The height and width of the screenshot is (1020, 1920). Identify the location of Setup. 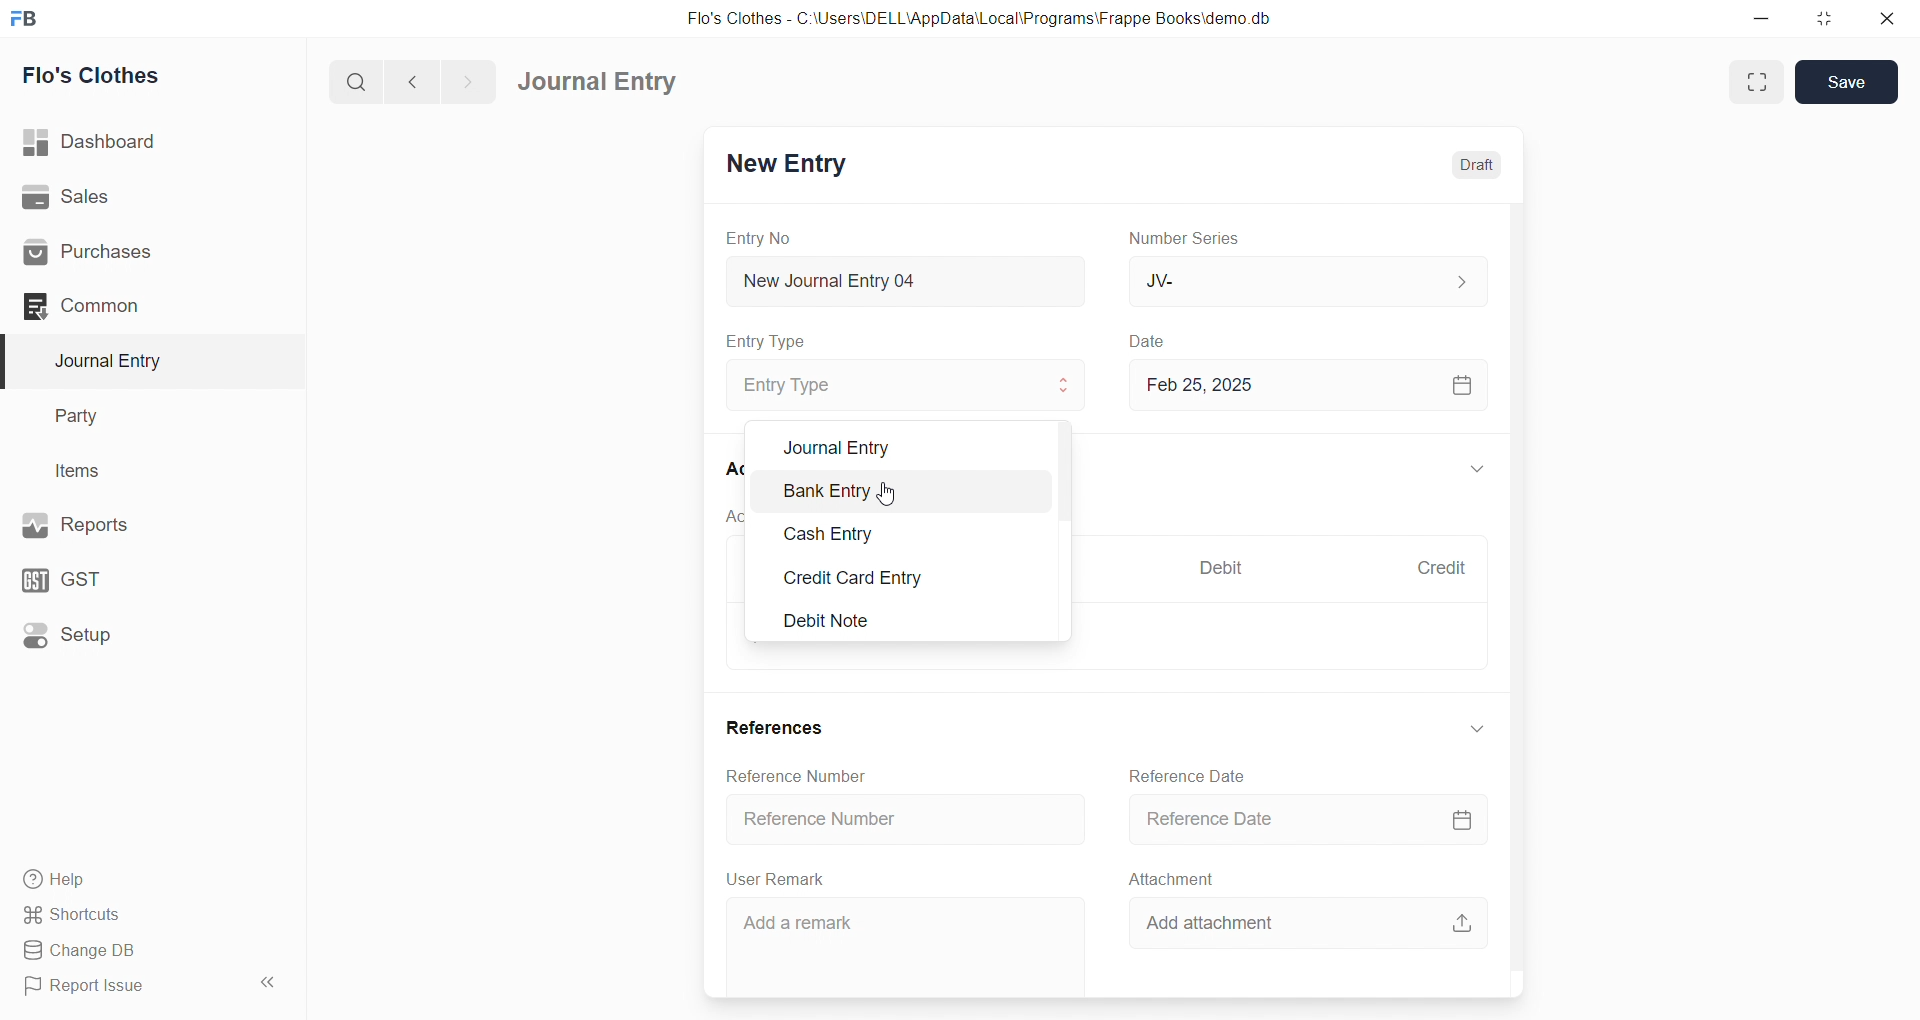
(141, 633).